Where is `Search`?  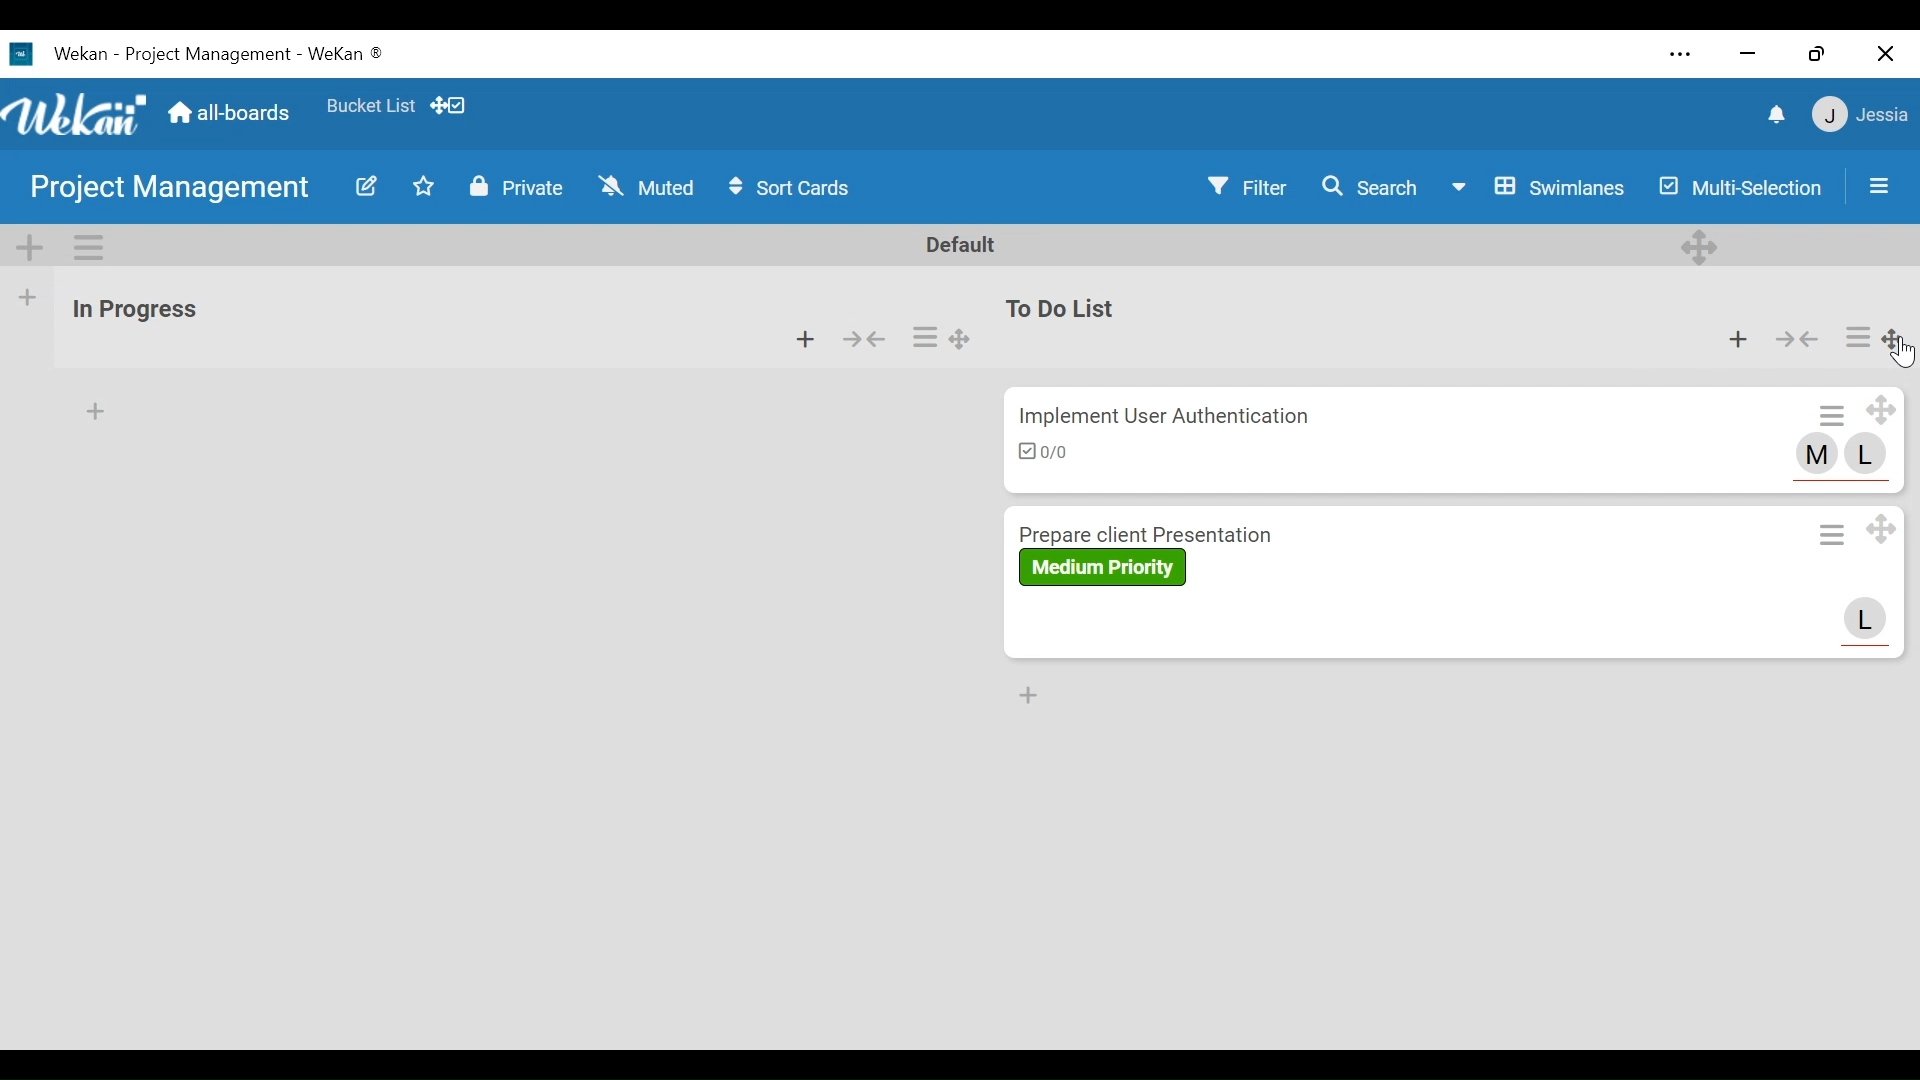
Search is located at coordinates (1370, 187).